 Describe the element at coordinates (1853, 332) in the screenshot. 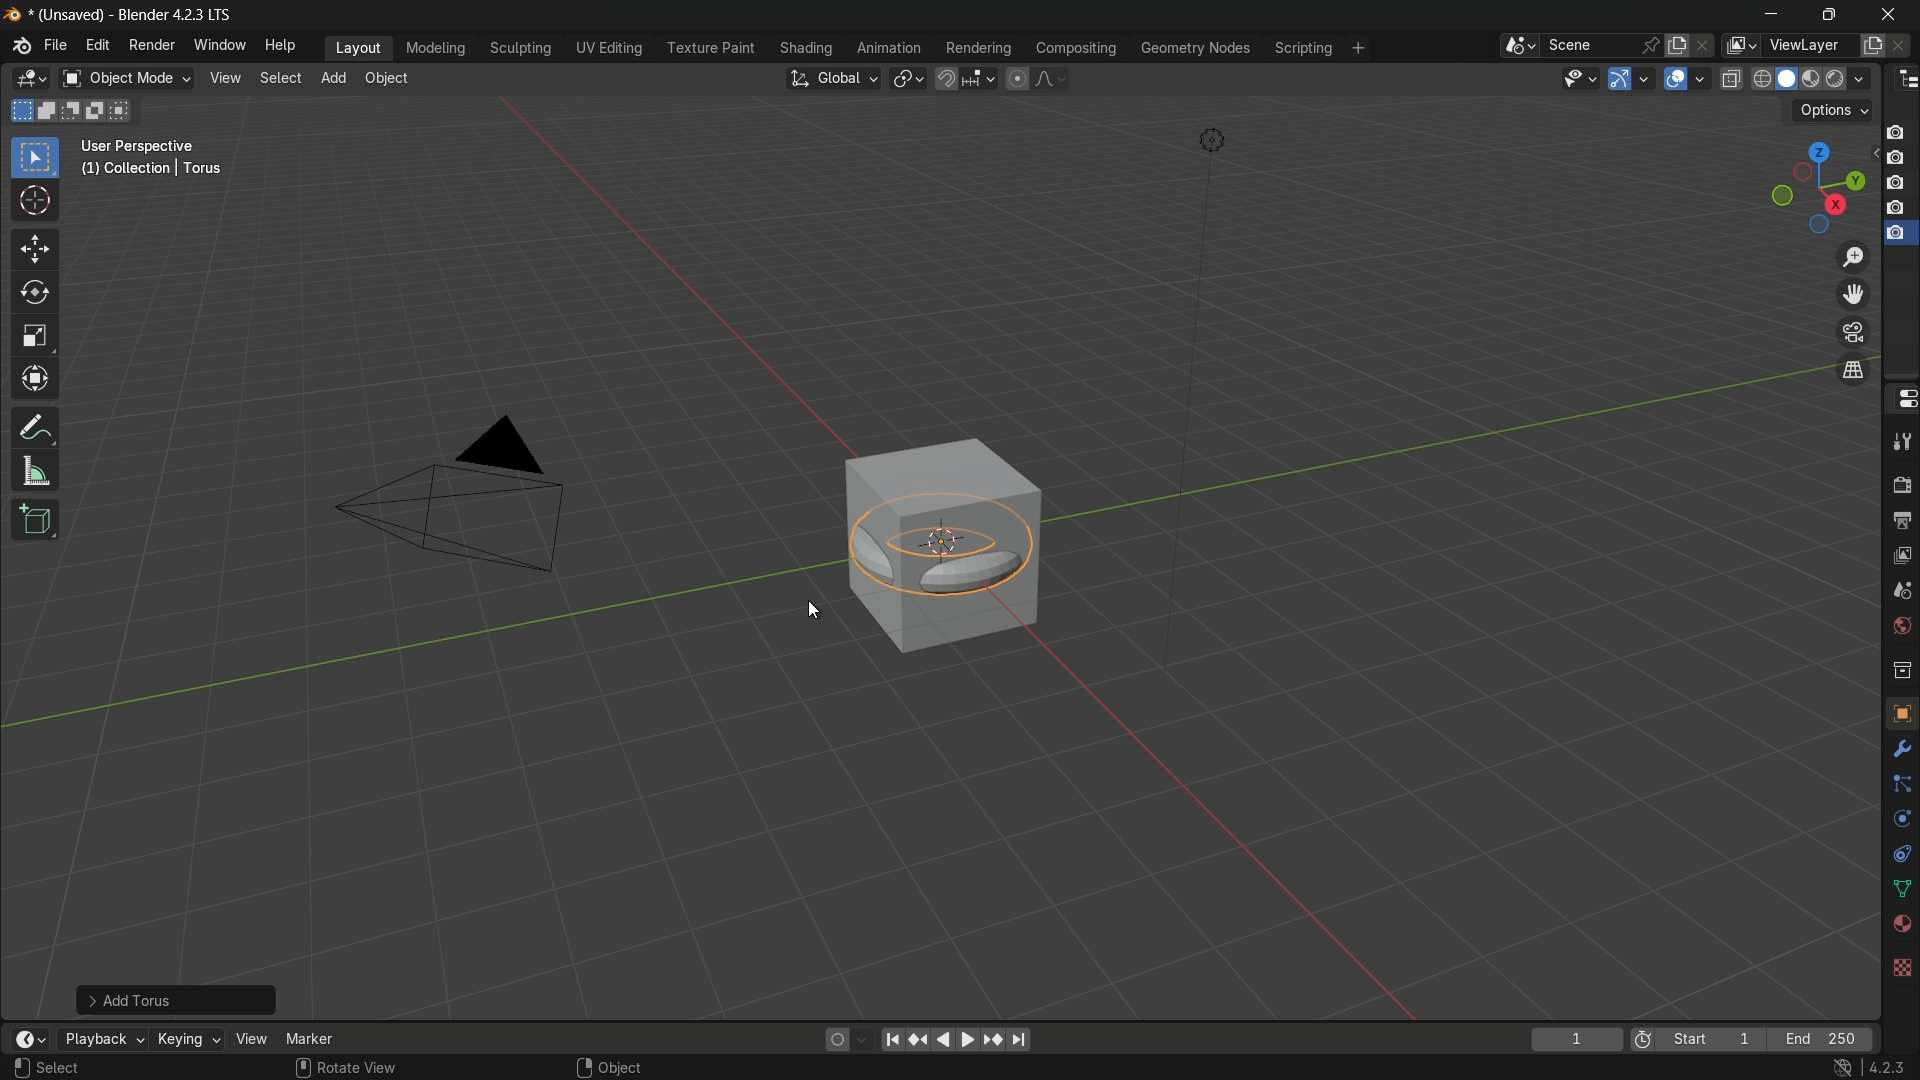

I see `toggle the camera view` at that location.